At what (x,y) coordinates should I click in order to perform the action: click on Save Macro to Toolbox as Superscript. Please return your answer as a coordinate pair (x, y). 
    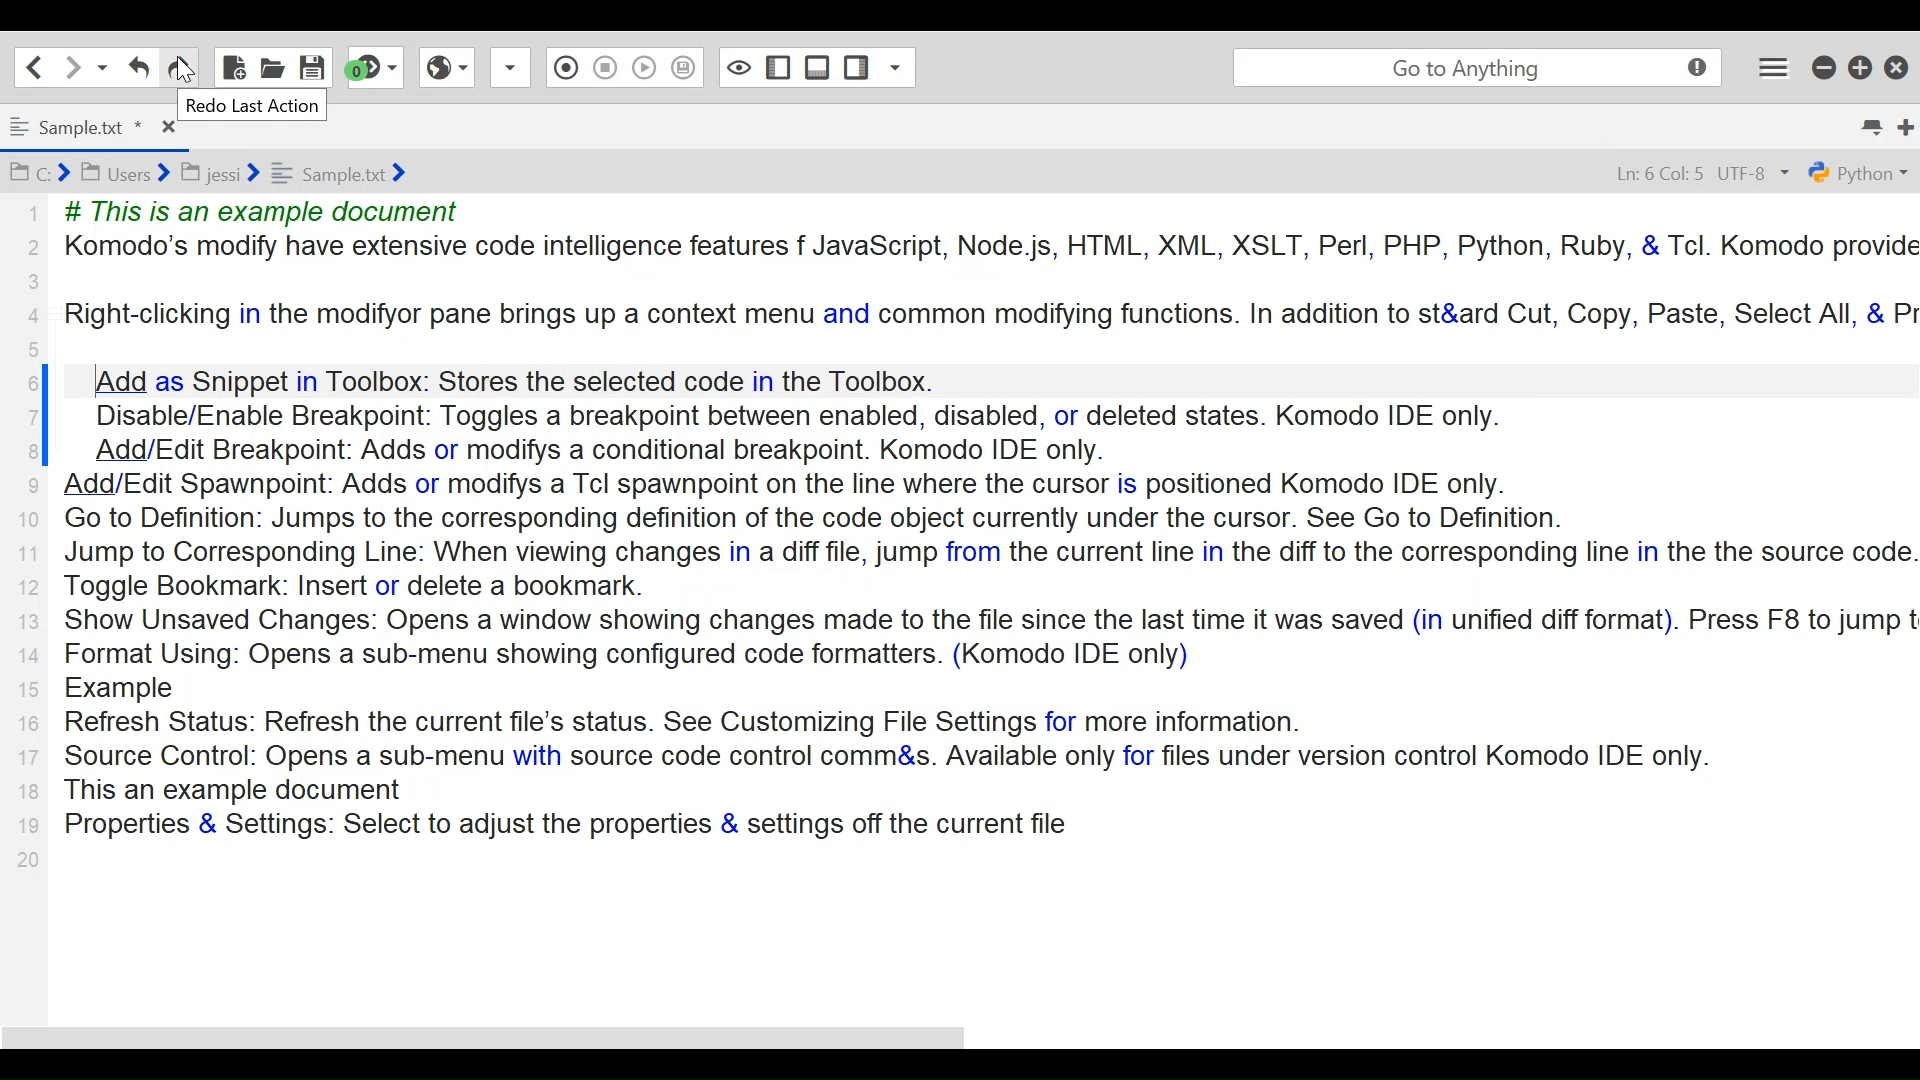
    Looking at the image, I should click on (682, 67).